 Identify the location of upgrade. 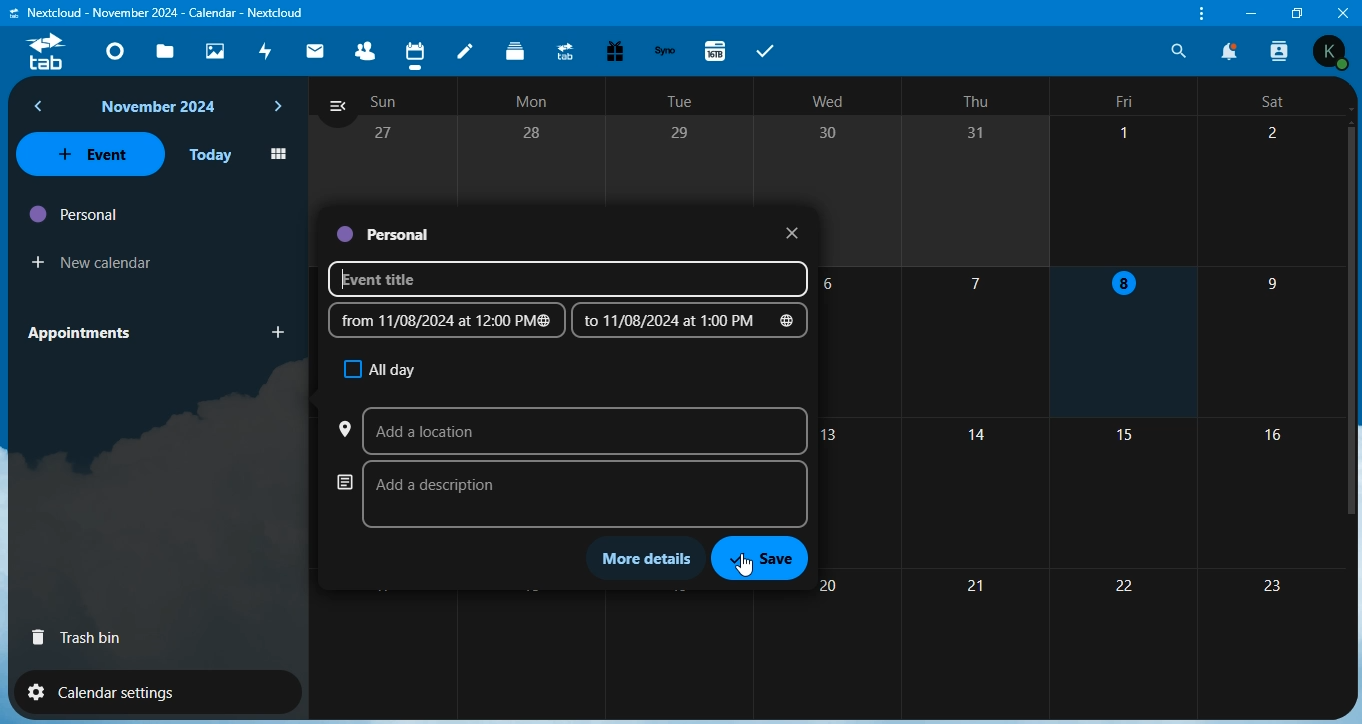
(566, 50).